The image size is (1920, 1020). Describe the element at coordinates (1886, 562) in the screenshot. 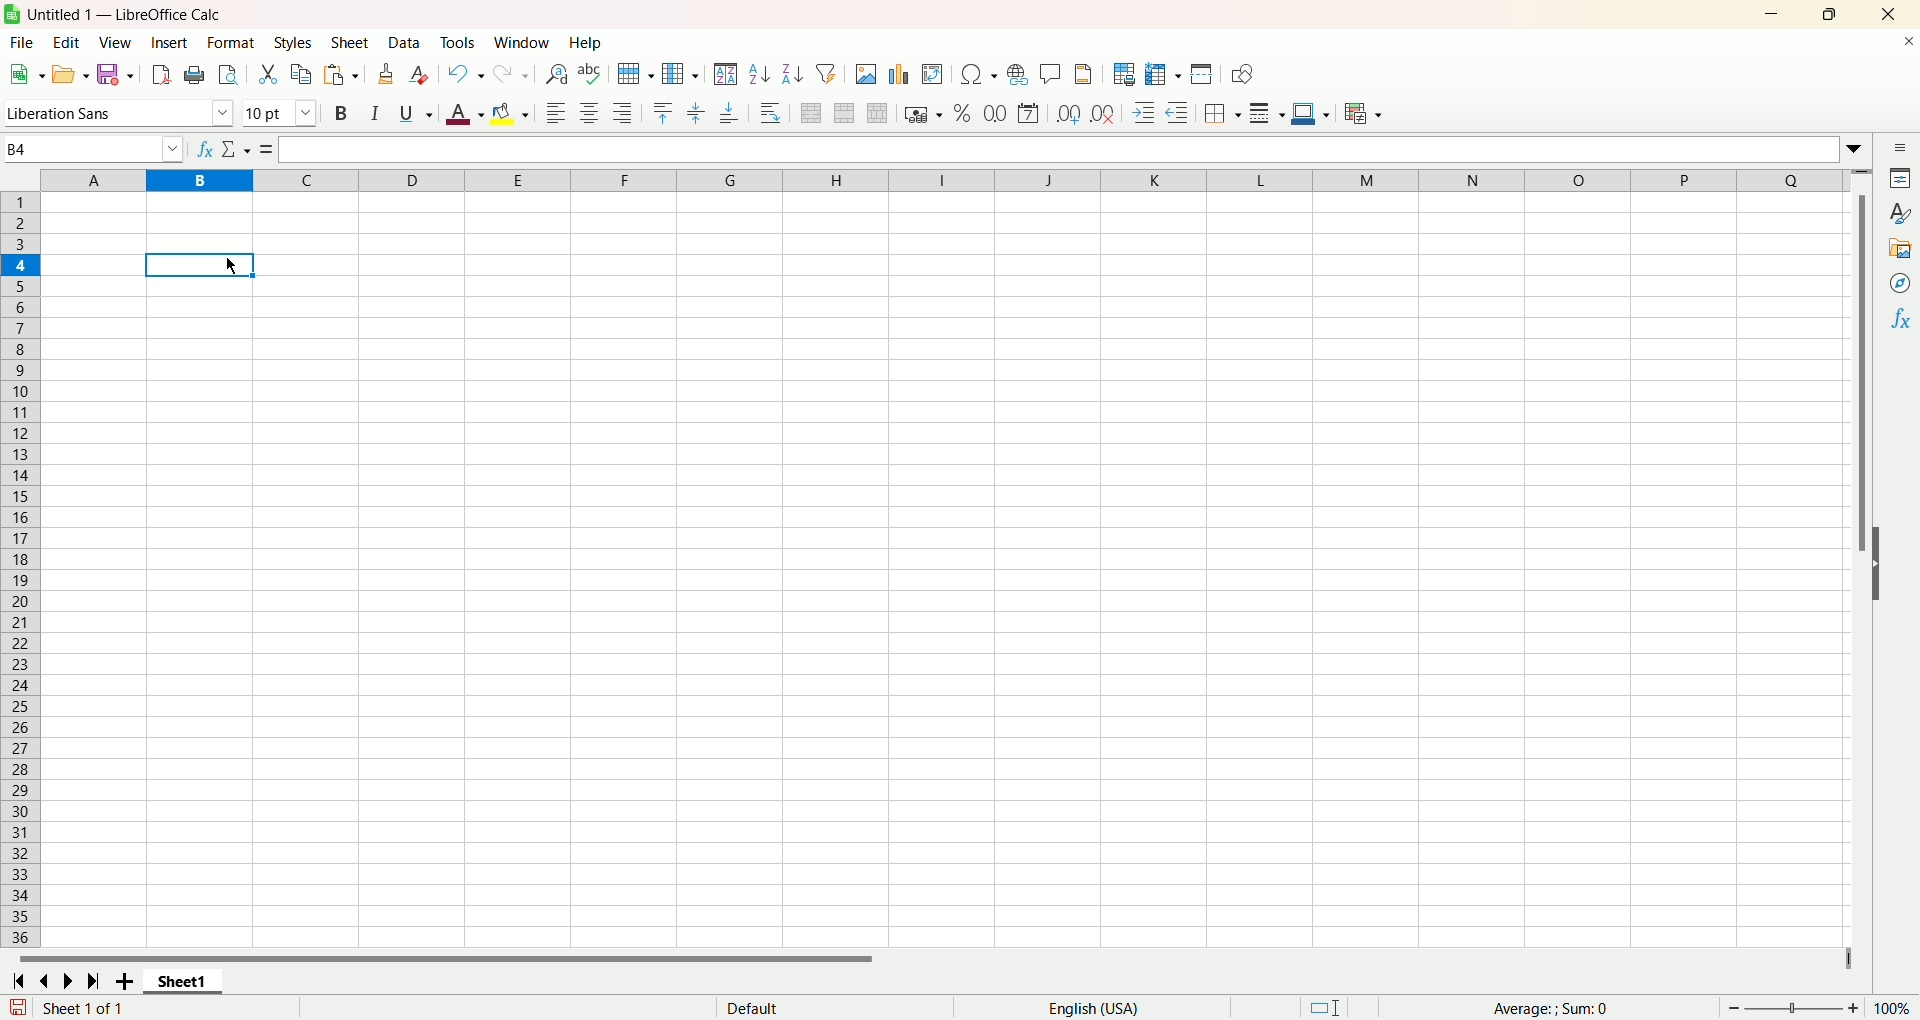

I see `show` at that location.